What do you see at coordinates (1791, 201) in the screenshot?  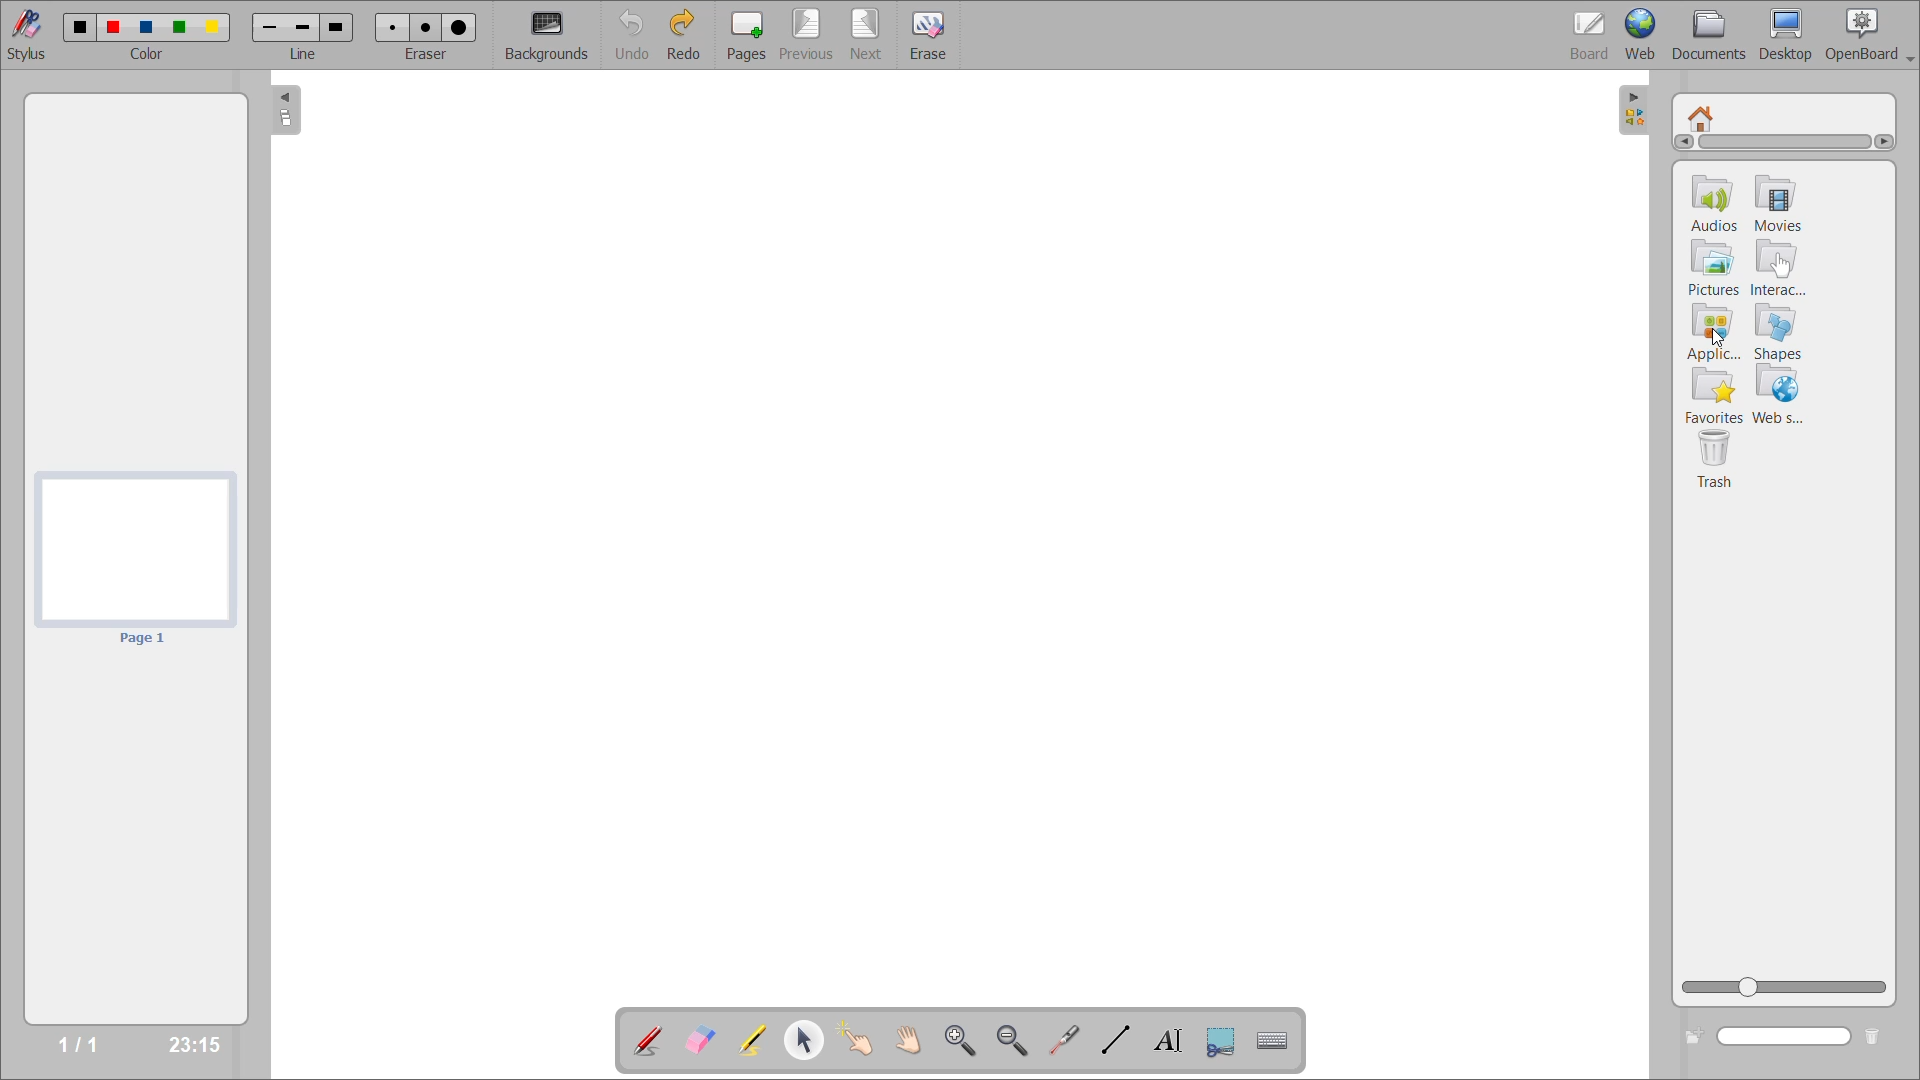 I see `movies` at bounding box center [1791, 201].